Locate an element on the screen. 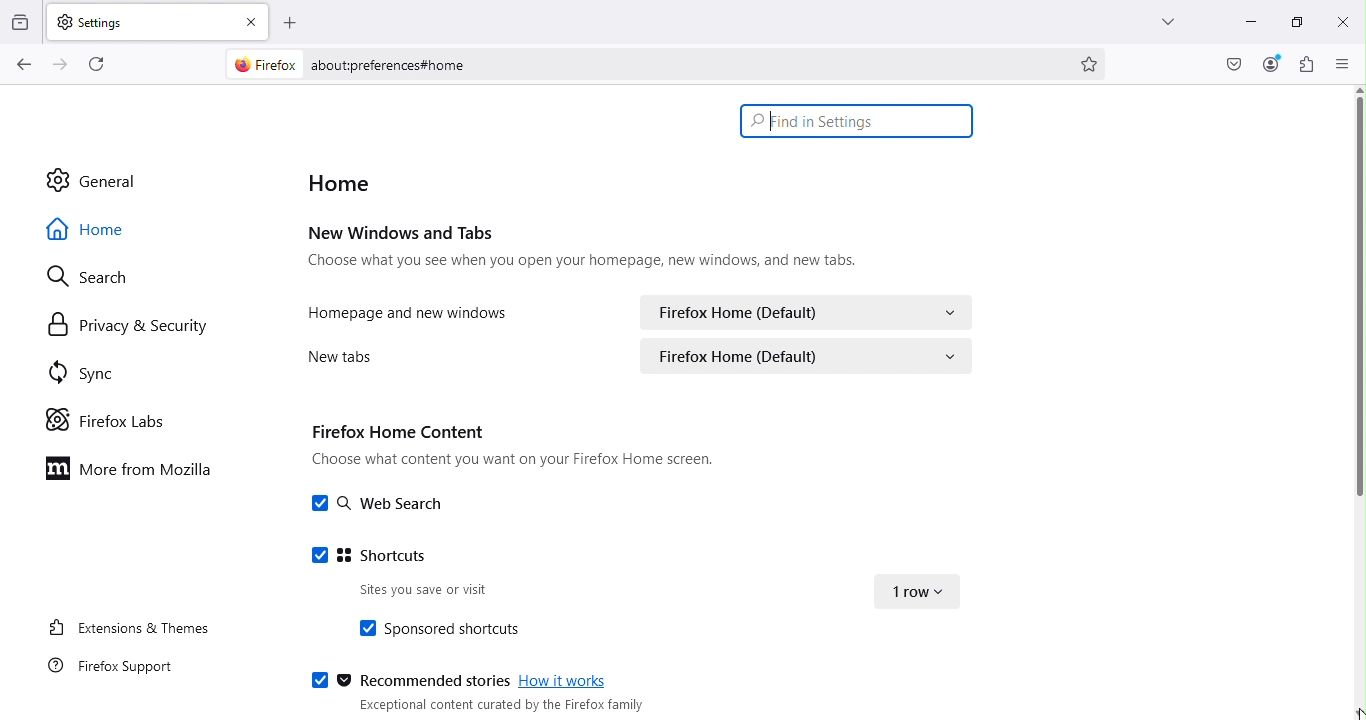  Drop down menu is located at coordinates (916, 593).